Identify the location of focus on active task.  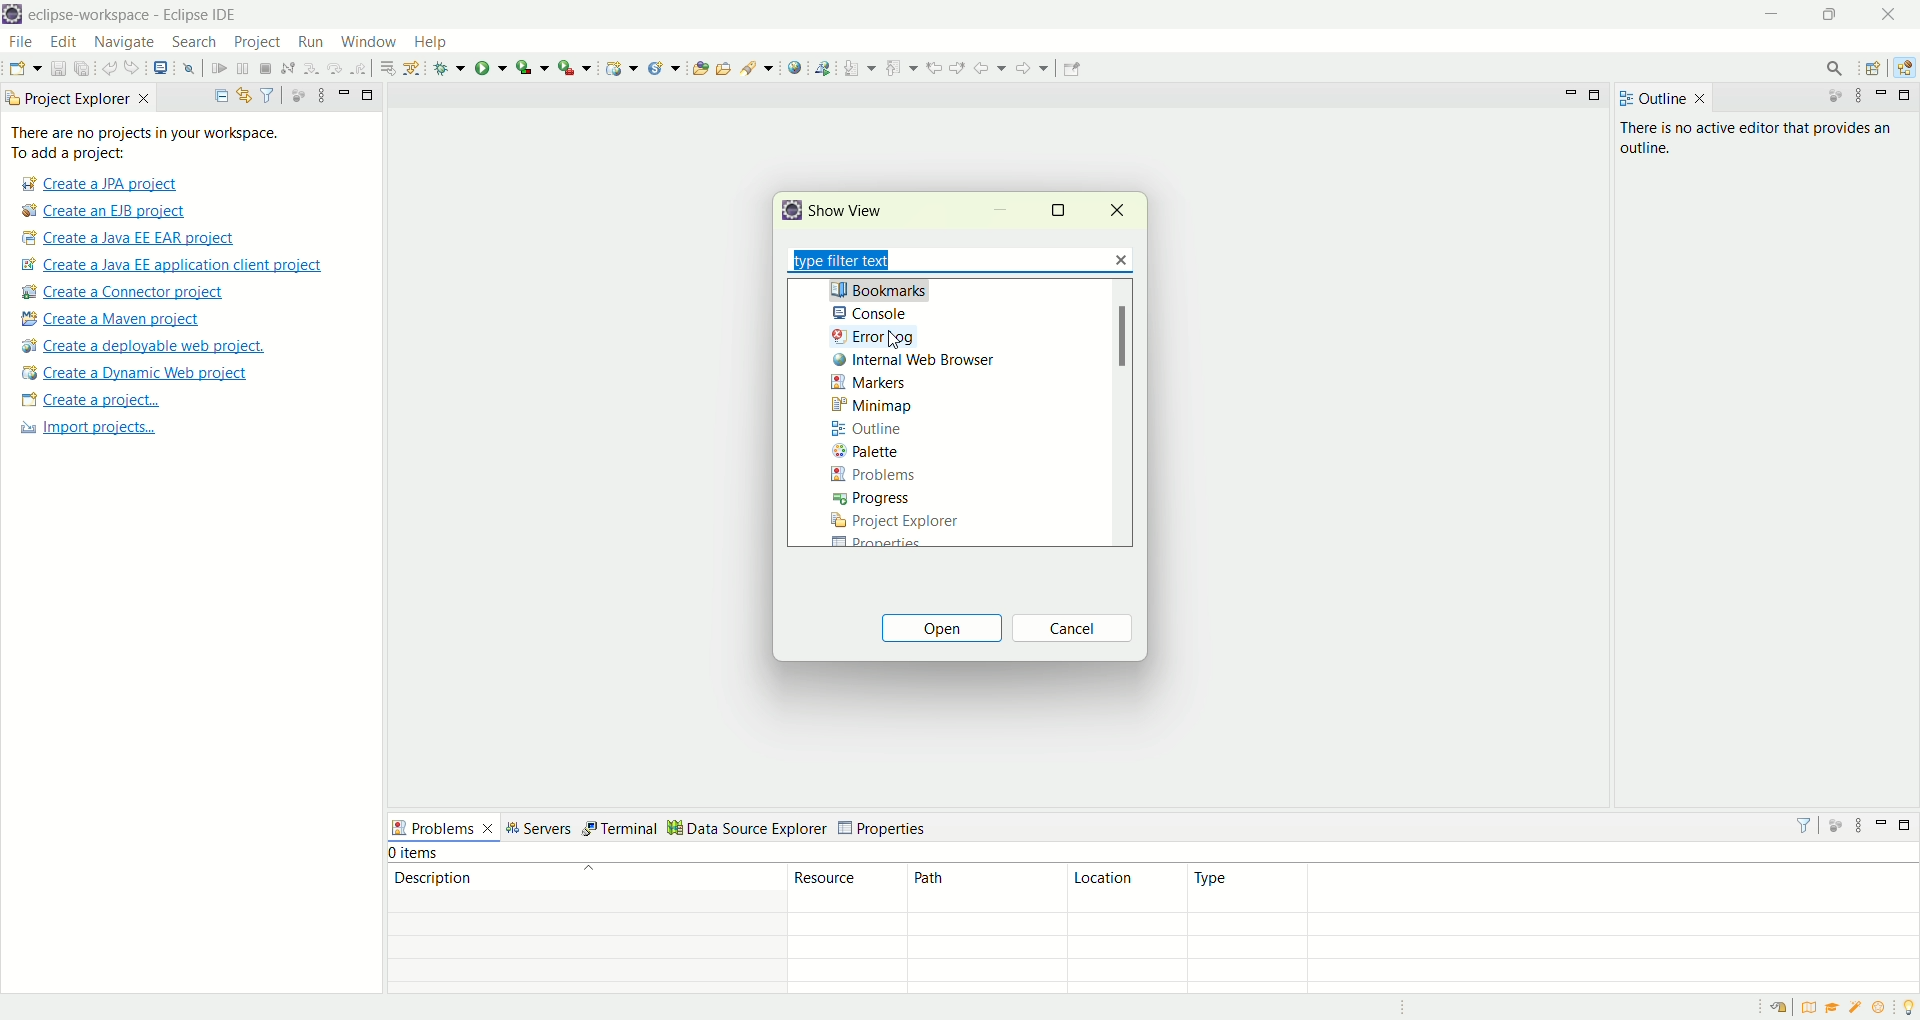
(1836, 825).